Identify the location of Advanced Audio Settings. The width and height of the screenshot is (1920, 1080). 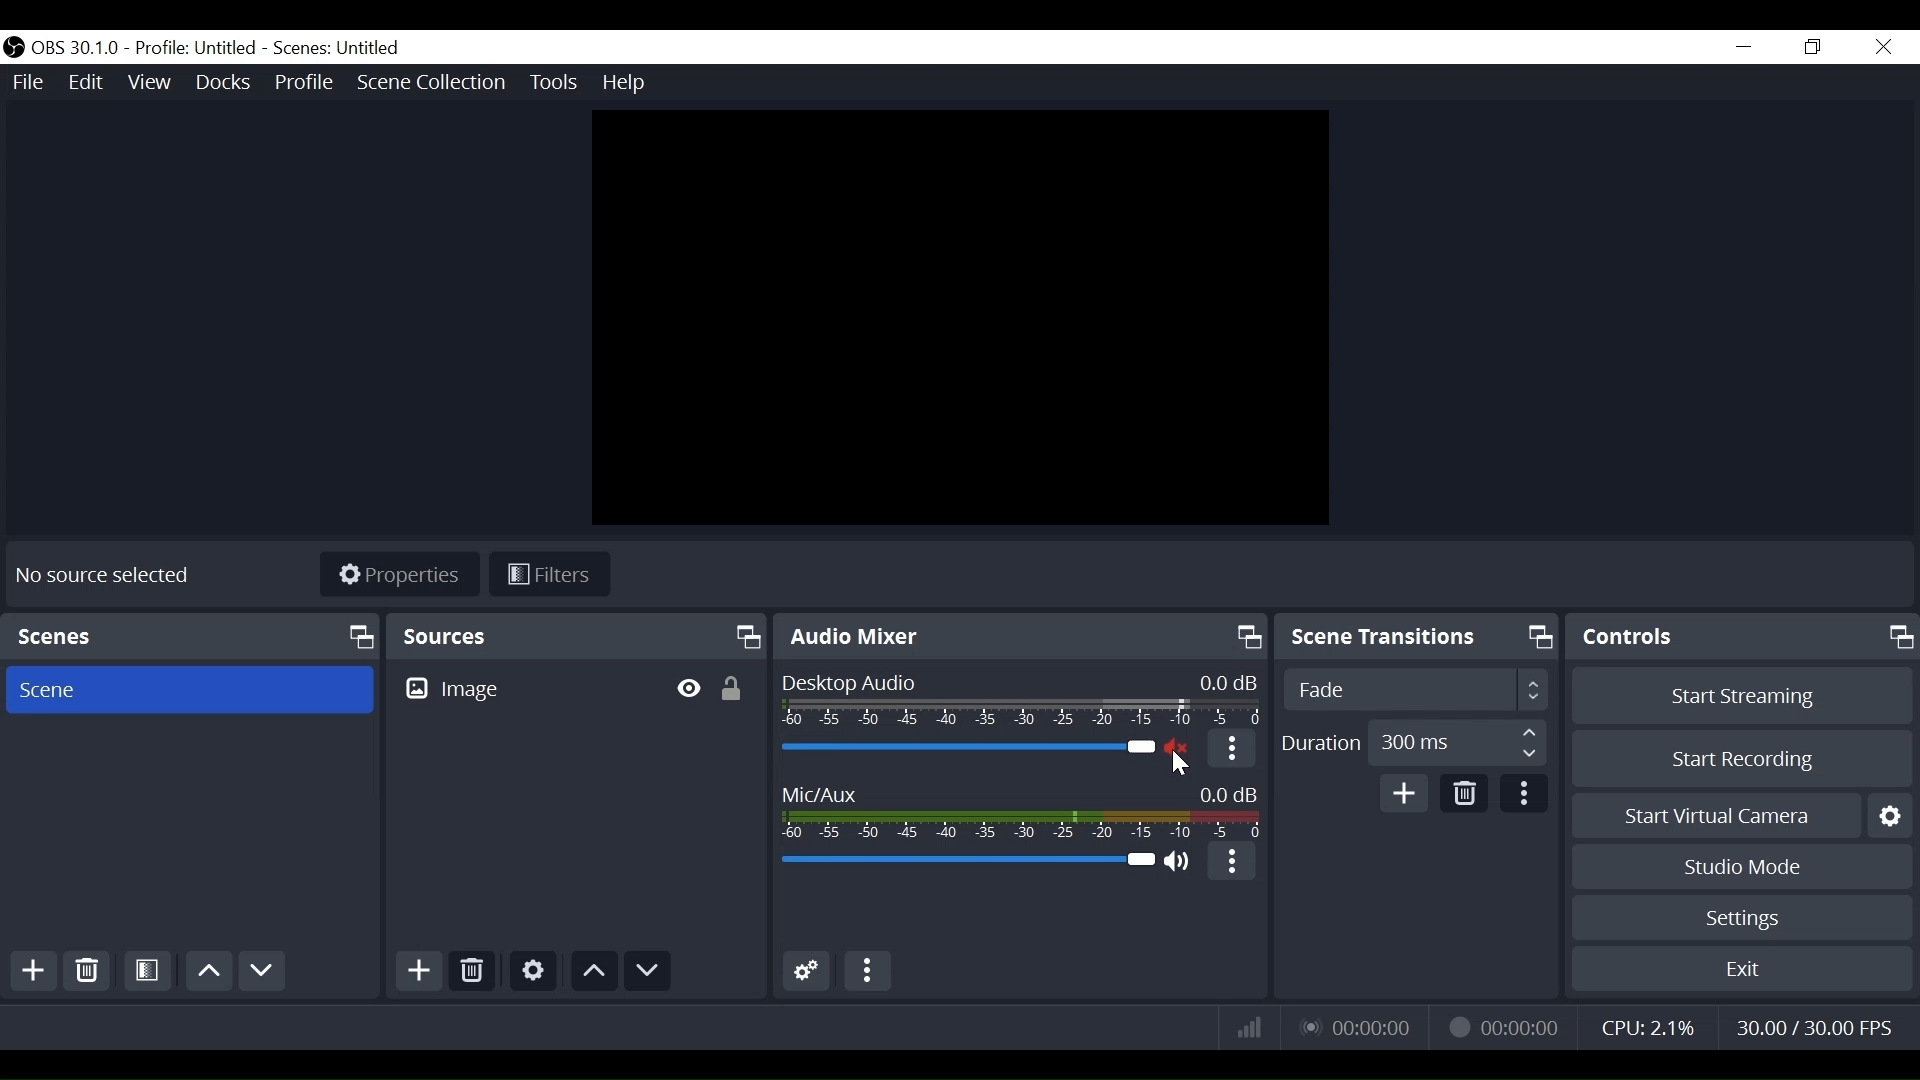
(806, 972).